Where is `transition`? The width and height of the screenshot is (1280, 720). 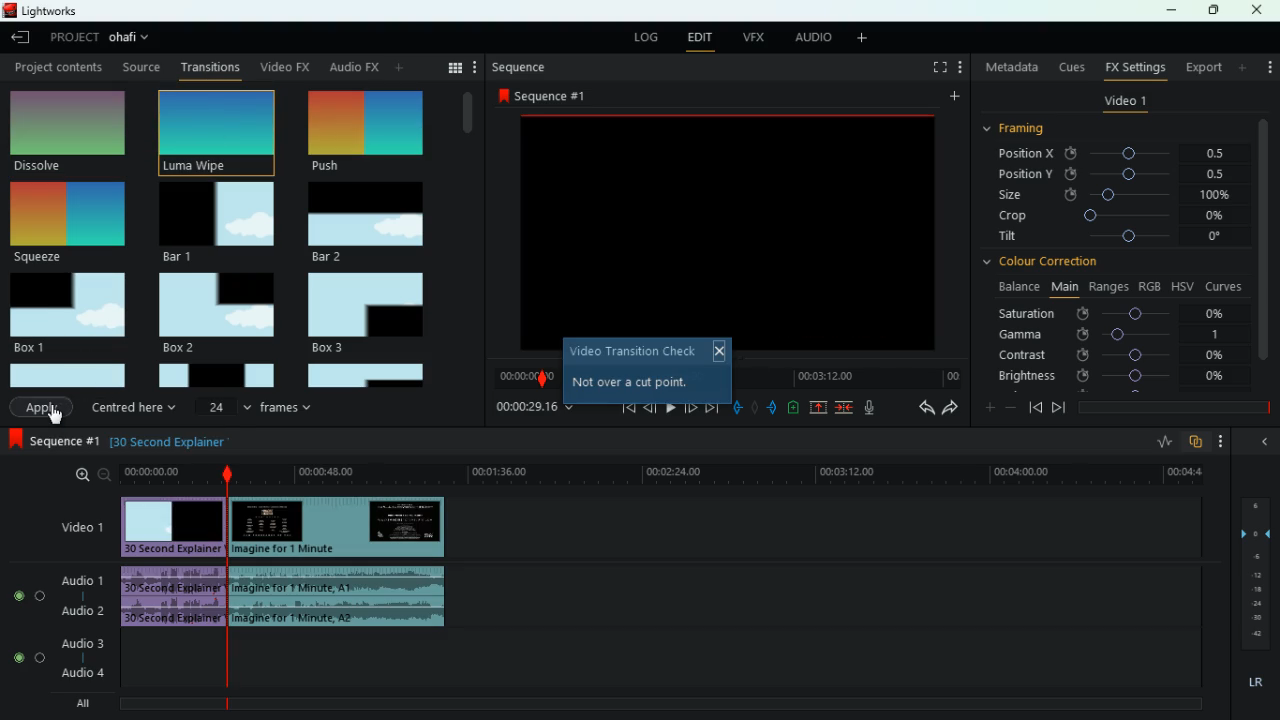
transition is located at coordinates (211, 69).